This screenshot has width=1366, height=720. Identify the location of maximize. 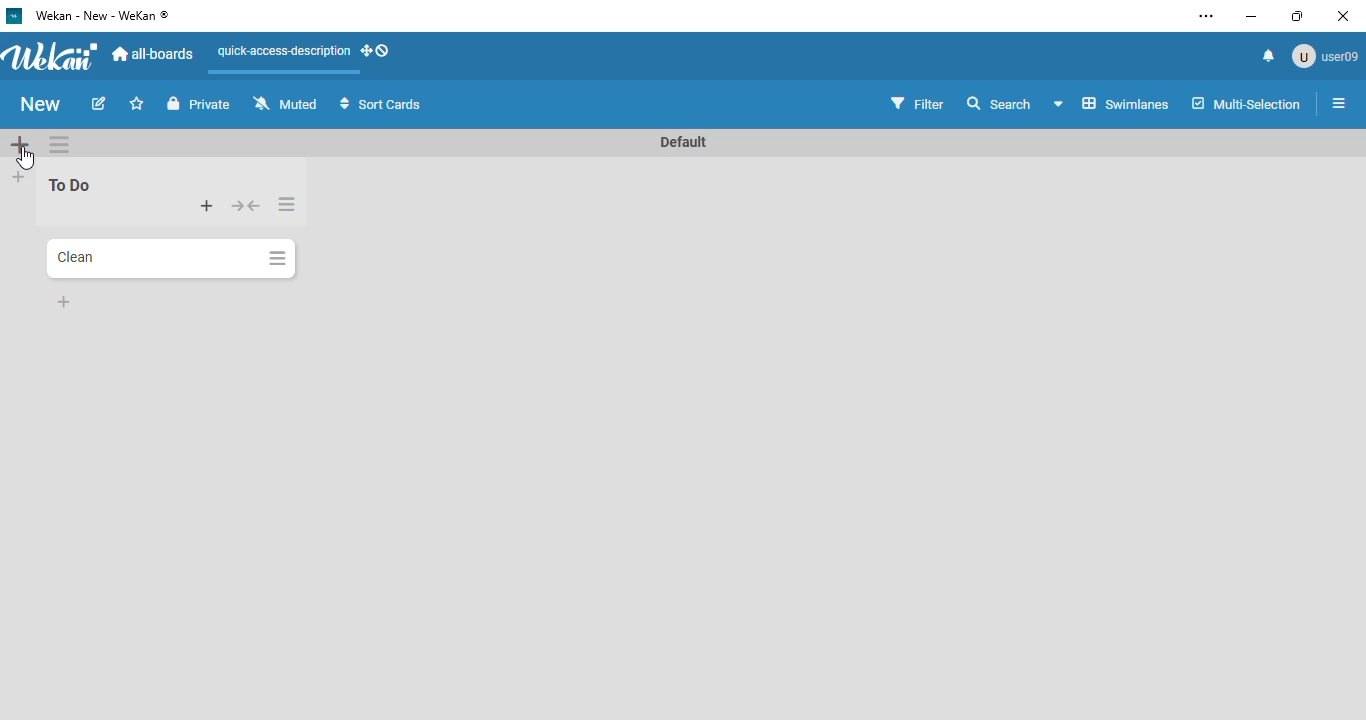
(1298, 16).